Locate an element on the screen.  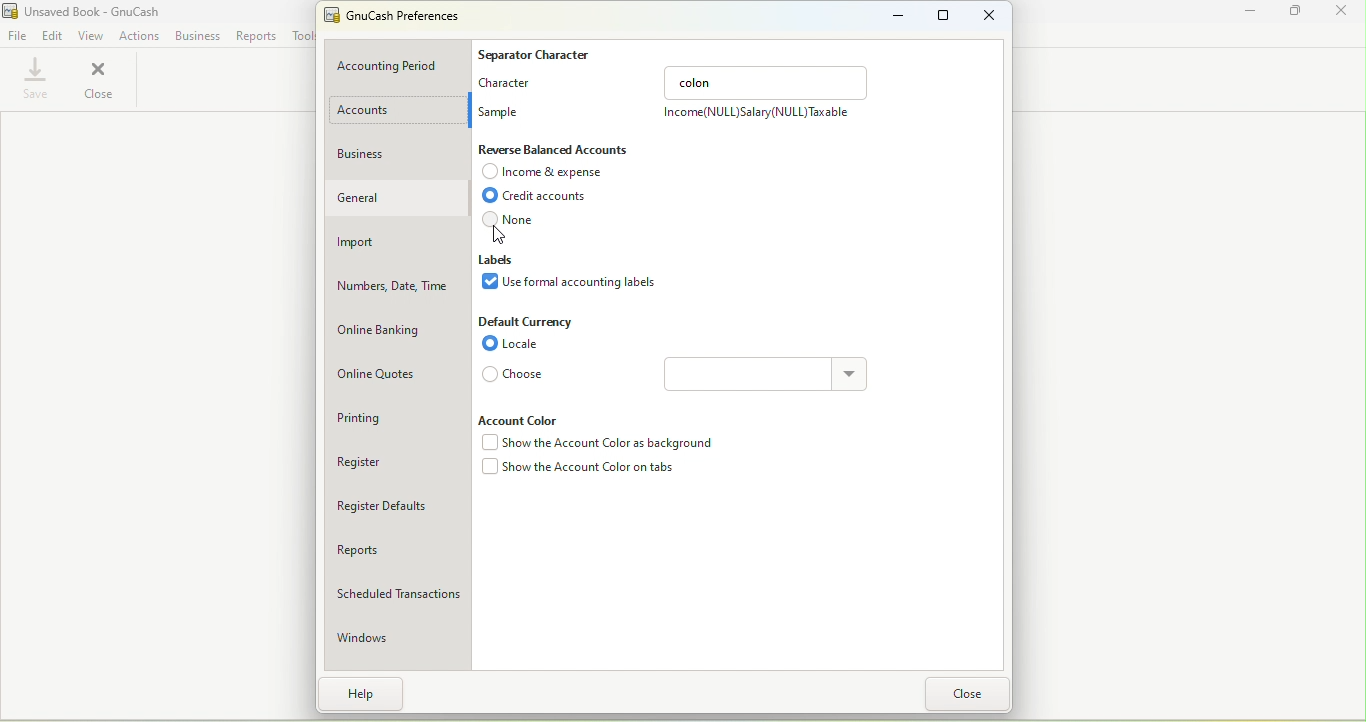
Minimize is located at coordinates (888, 16).